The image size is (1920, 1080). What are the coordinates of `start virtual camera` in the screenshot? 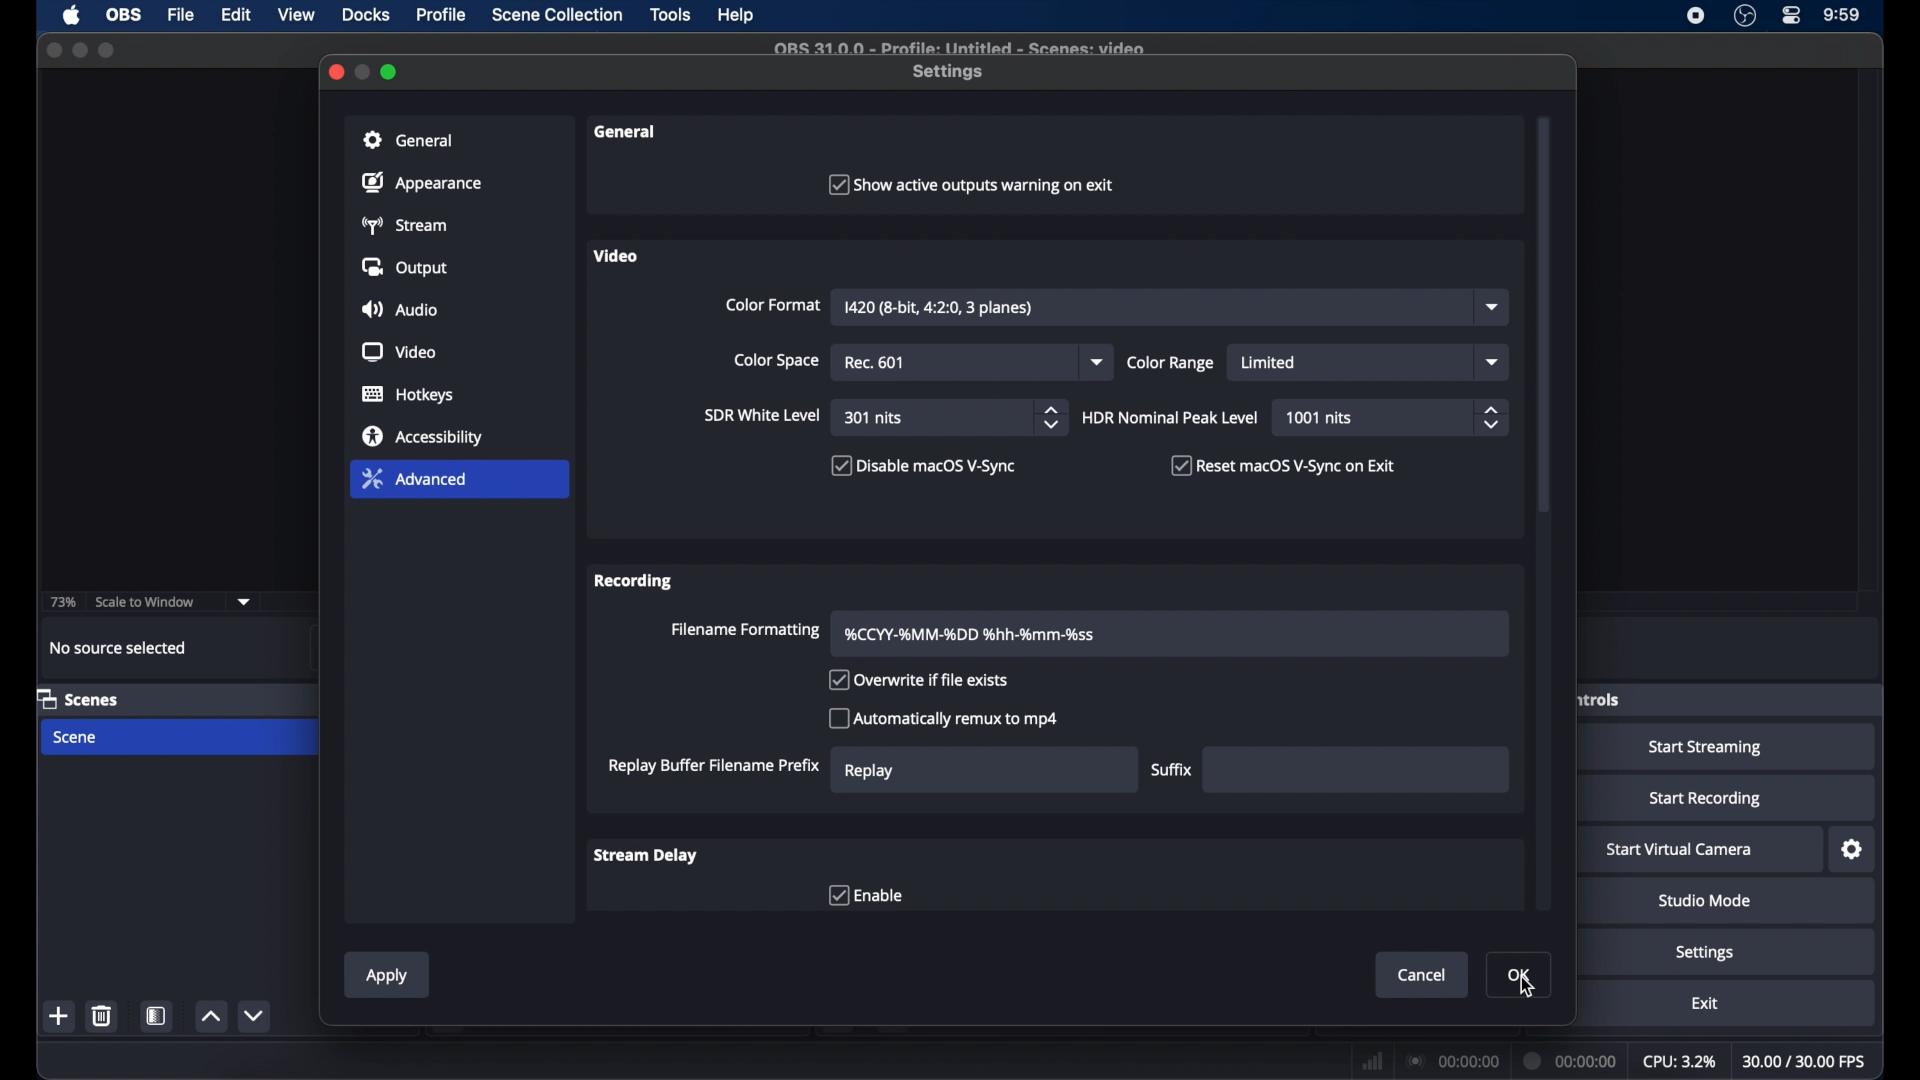 It's located at (1680, 850).